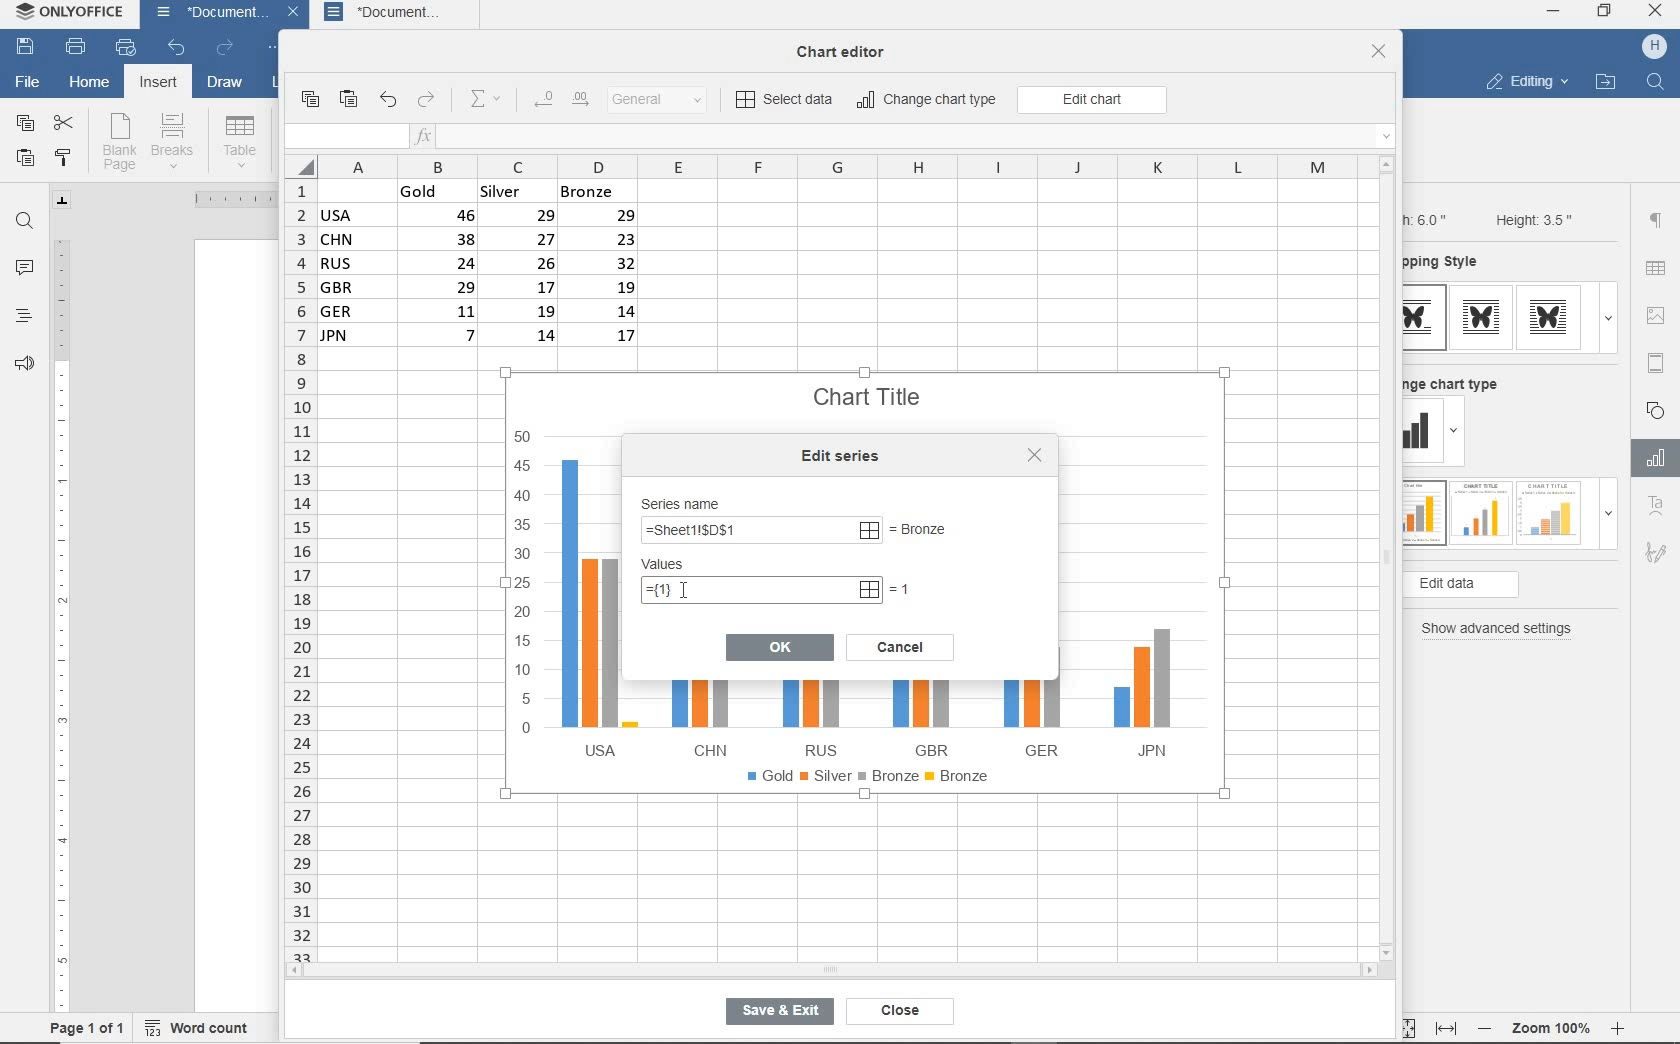 Image resolution: width=1680 pixels, height=1044 pixels. I want to click on print, so click(75, 48).